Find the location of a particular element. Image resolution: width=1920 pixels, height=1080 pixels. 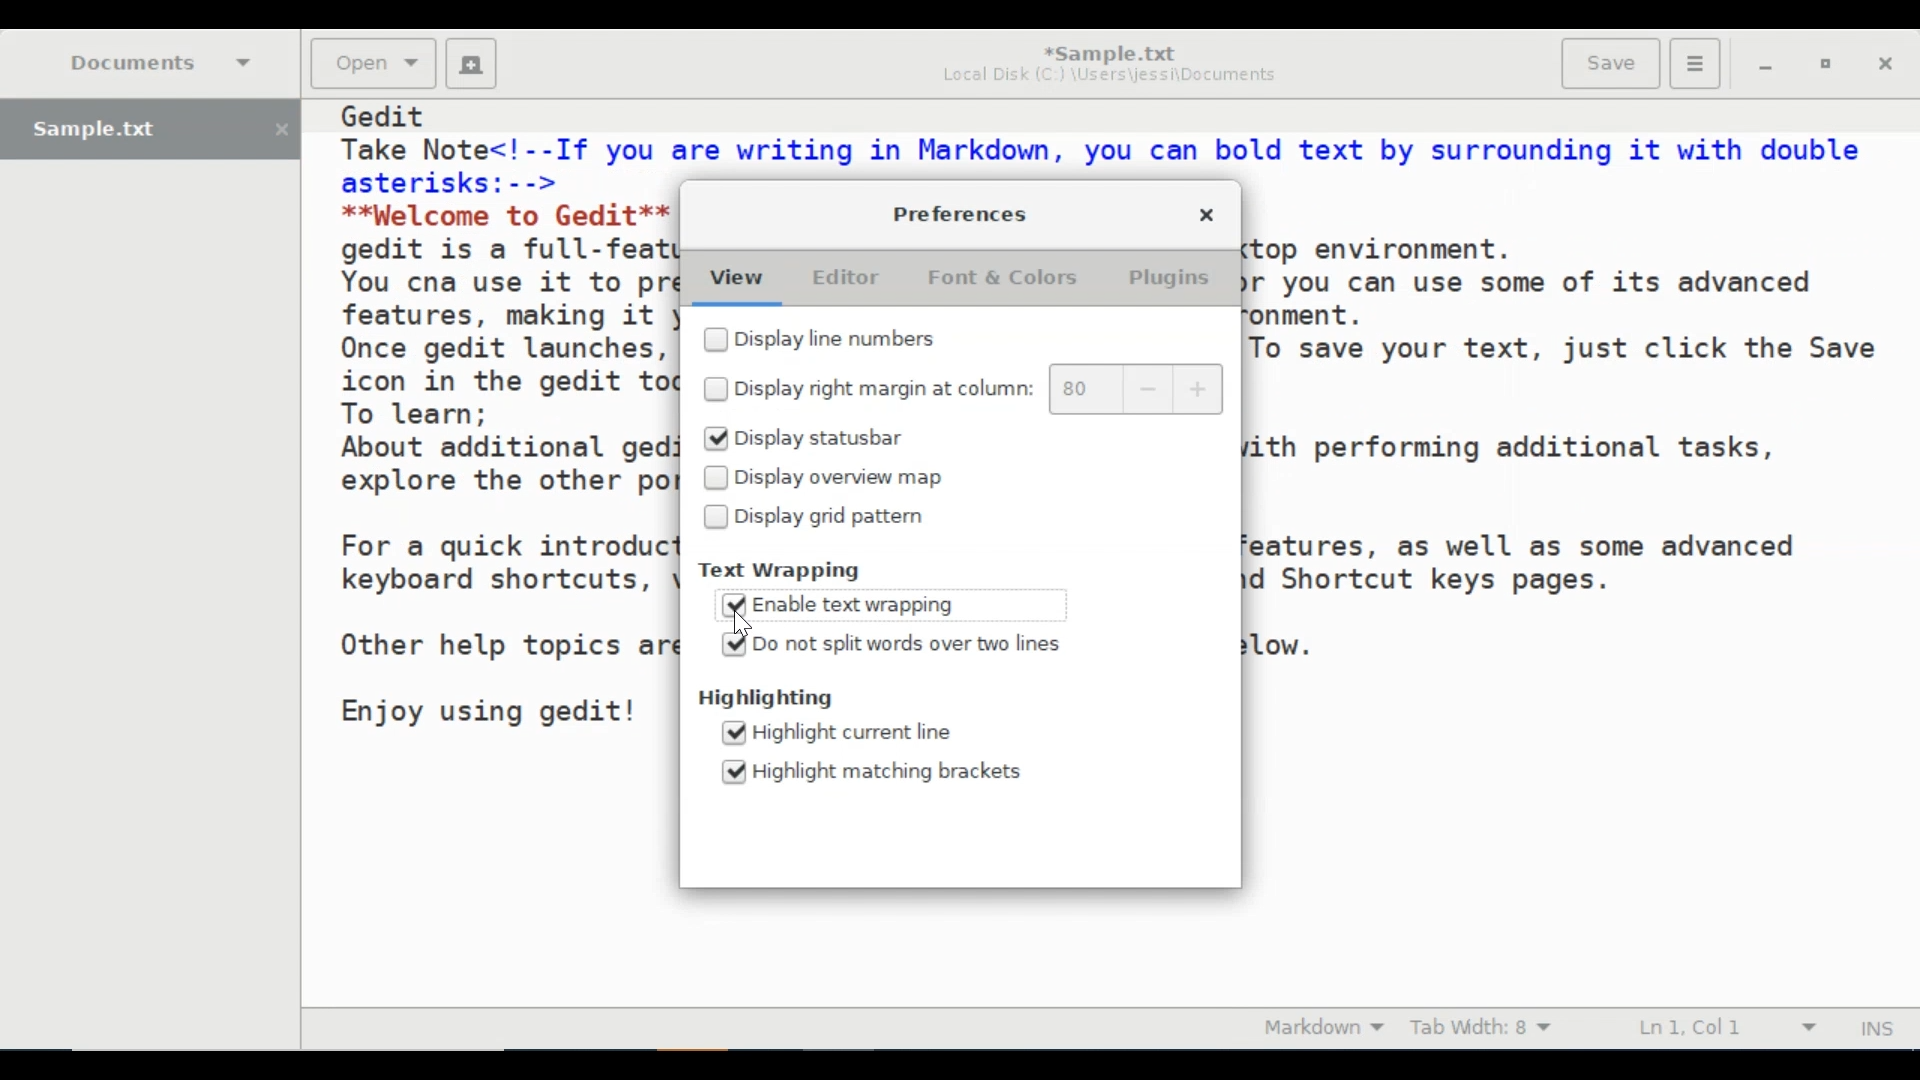

Font & Colors is located at coordinates (1000, 279).